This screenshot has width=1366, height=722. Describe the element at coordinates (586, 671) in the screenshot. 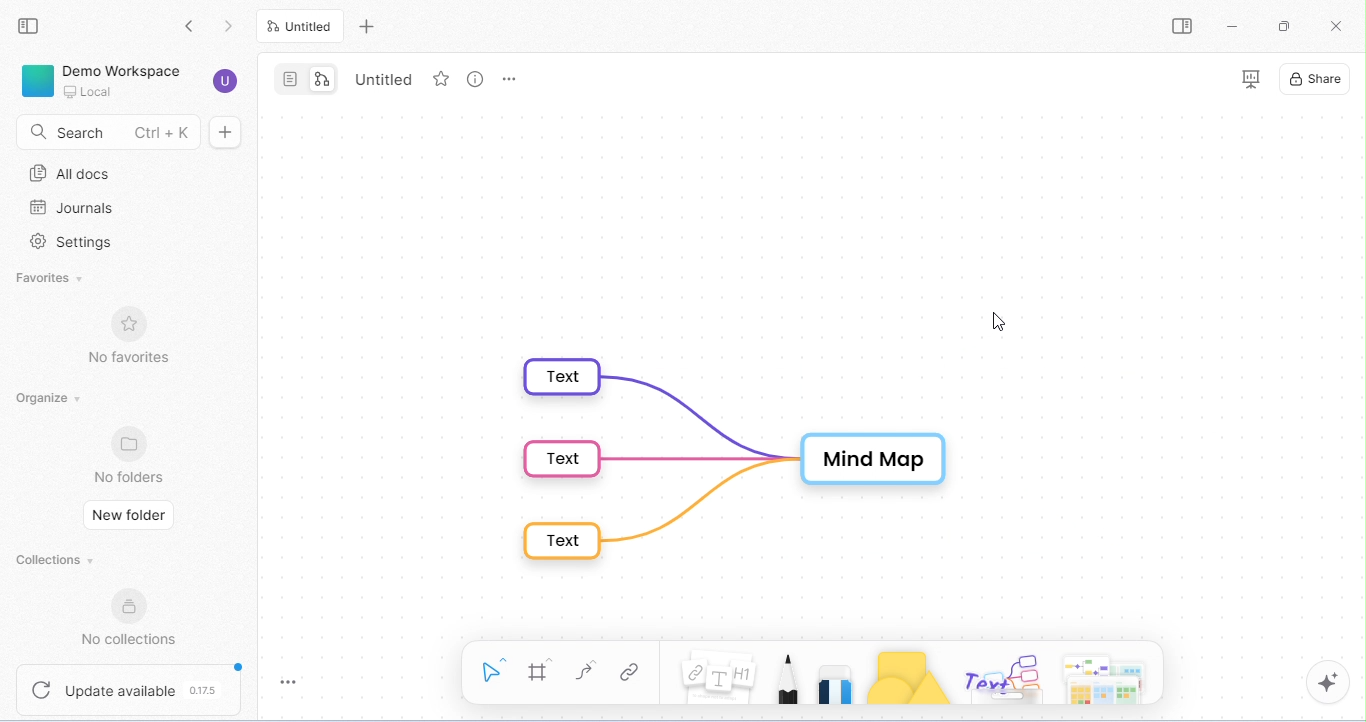

I see `connectors` at that location.